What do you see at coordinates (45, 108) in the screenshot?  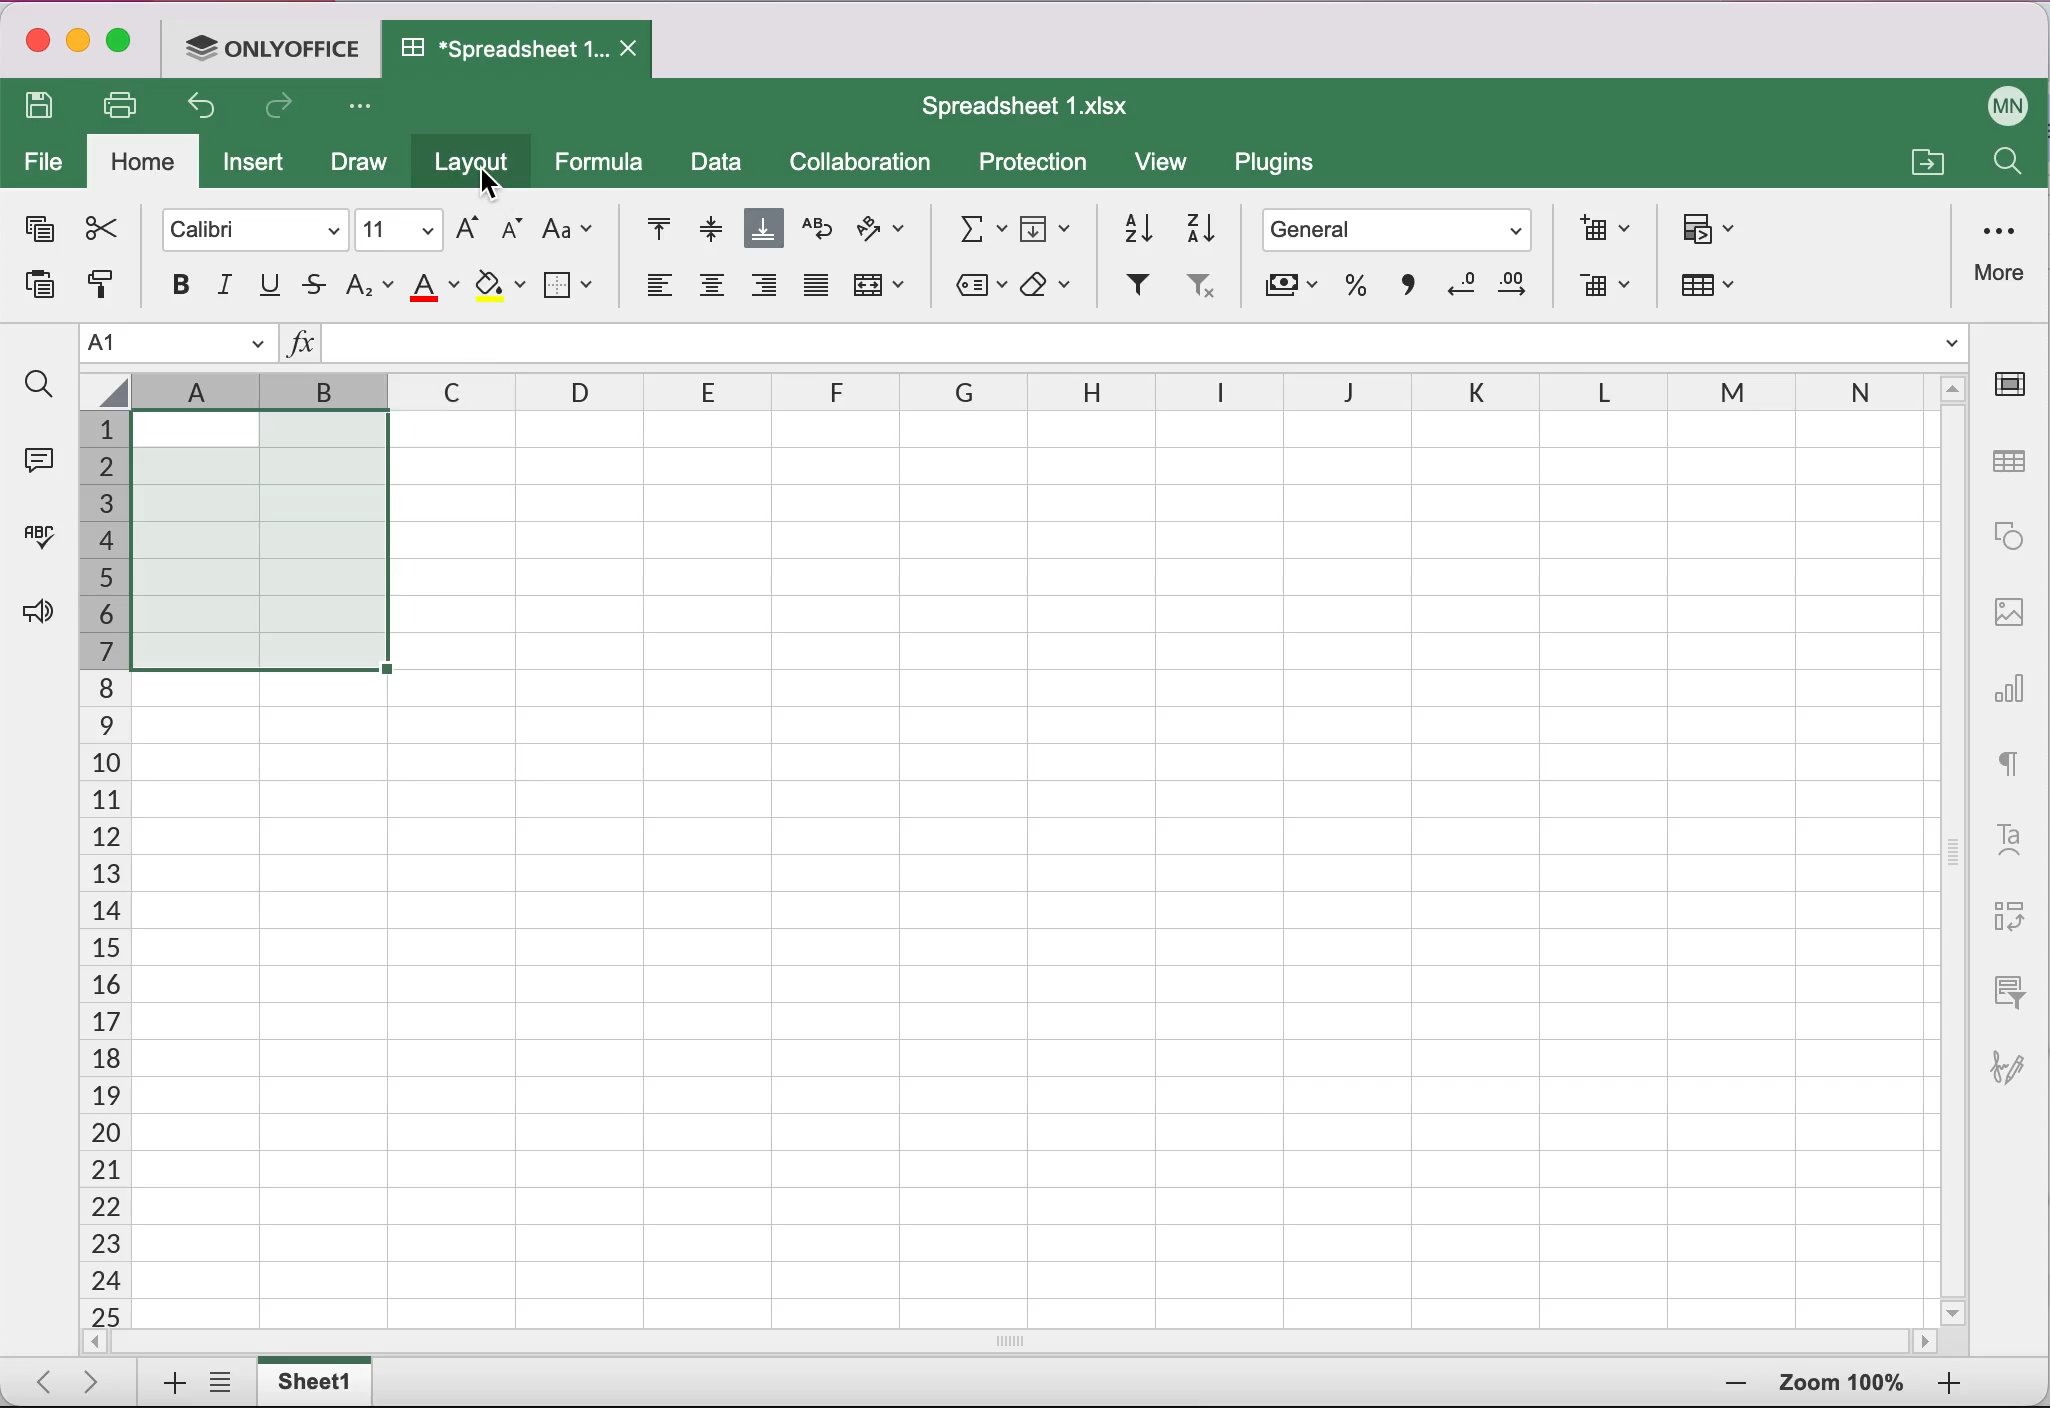 I see `save` at bounding box center [45, 108].